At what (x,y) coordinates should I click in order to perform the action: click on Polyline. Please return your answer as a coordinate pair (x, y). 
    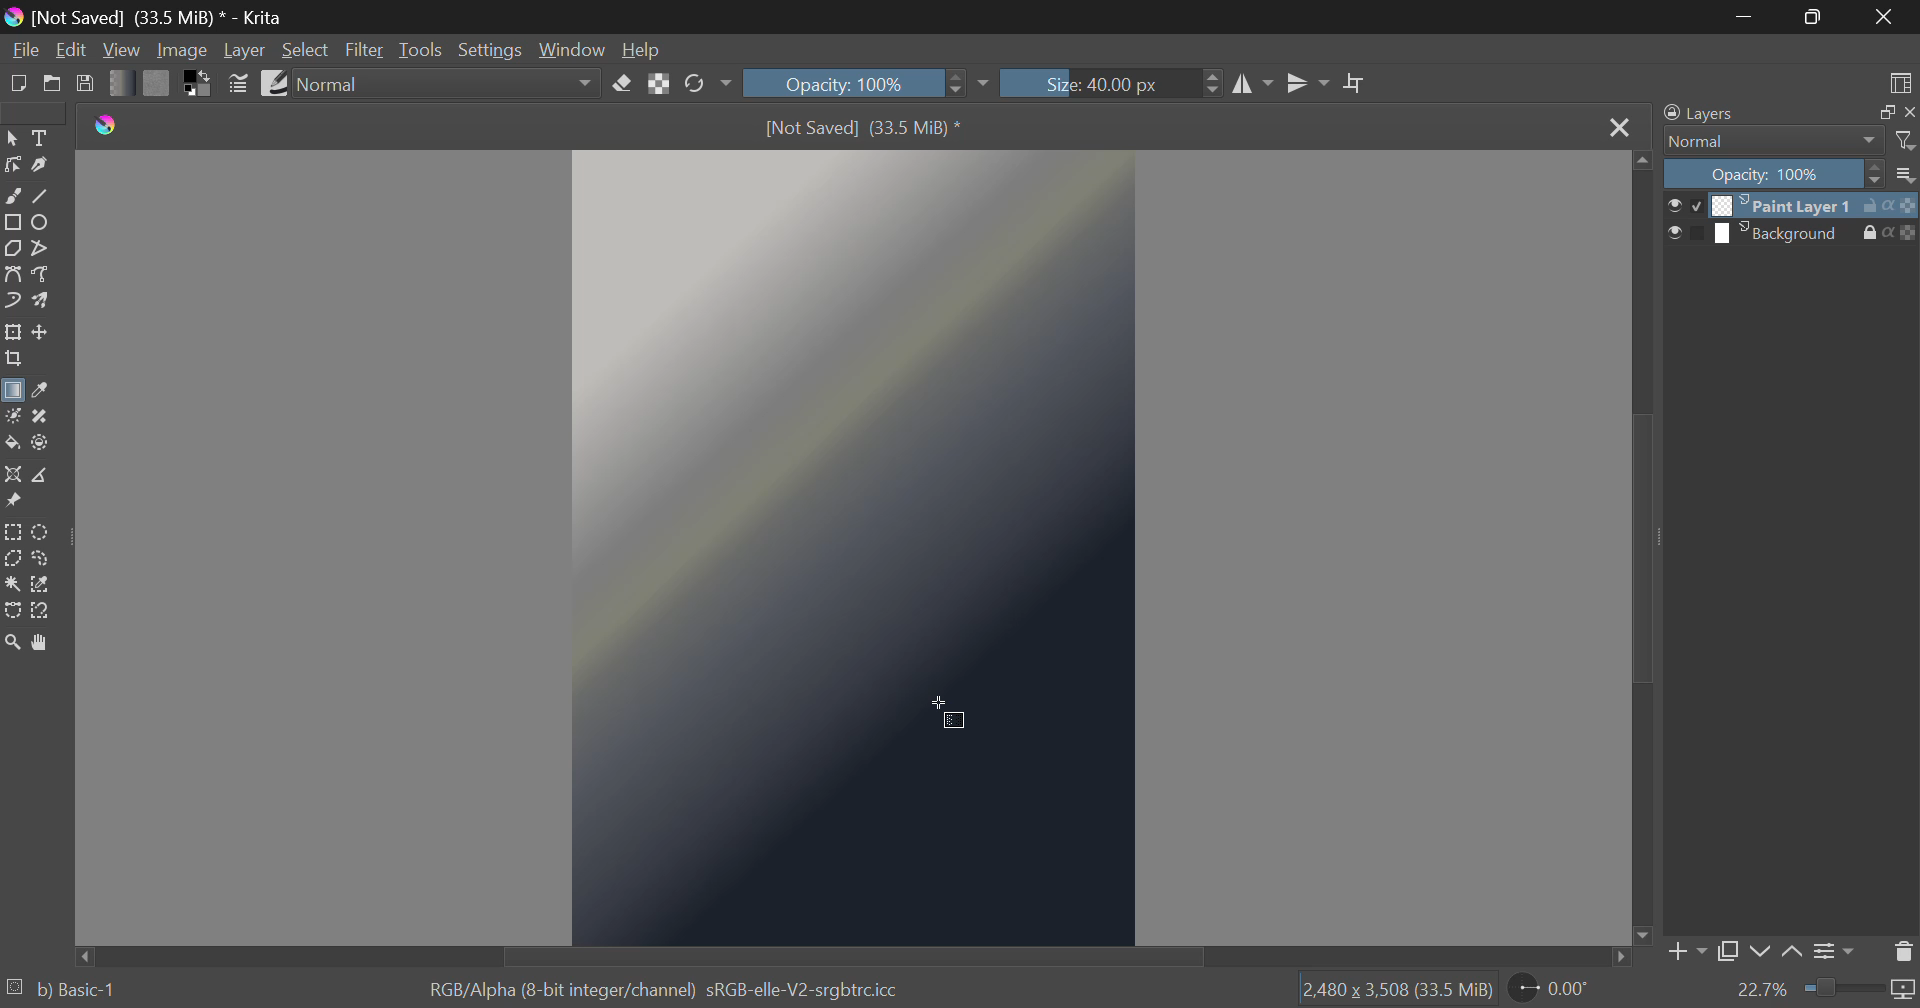
    Looking at the image, I should click on (38, 246).